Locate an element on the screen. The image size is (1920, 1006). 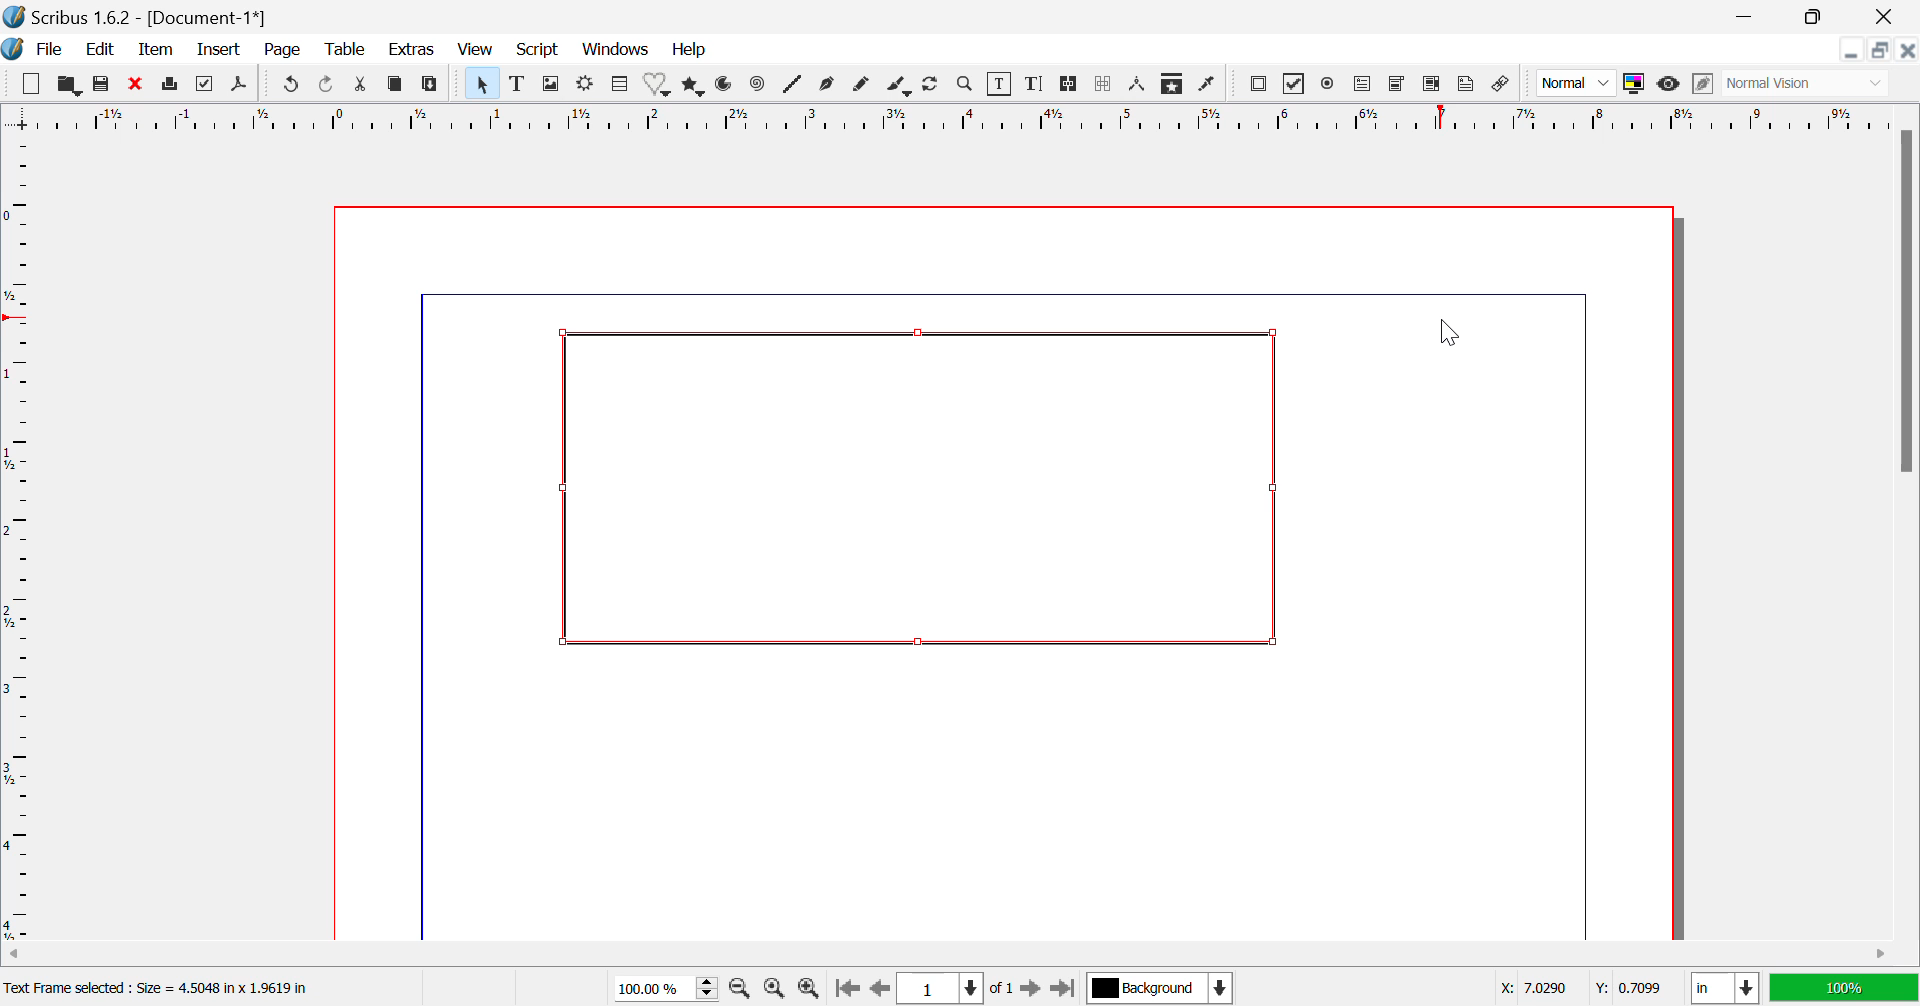
Calligraphic Line is located at coordinates (898, 86).